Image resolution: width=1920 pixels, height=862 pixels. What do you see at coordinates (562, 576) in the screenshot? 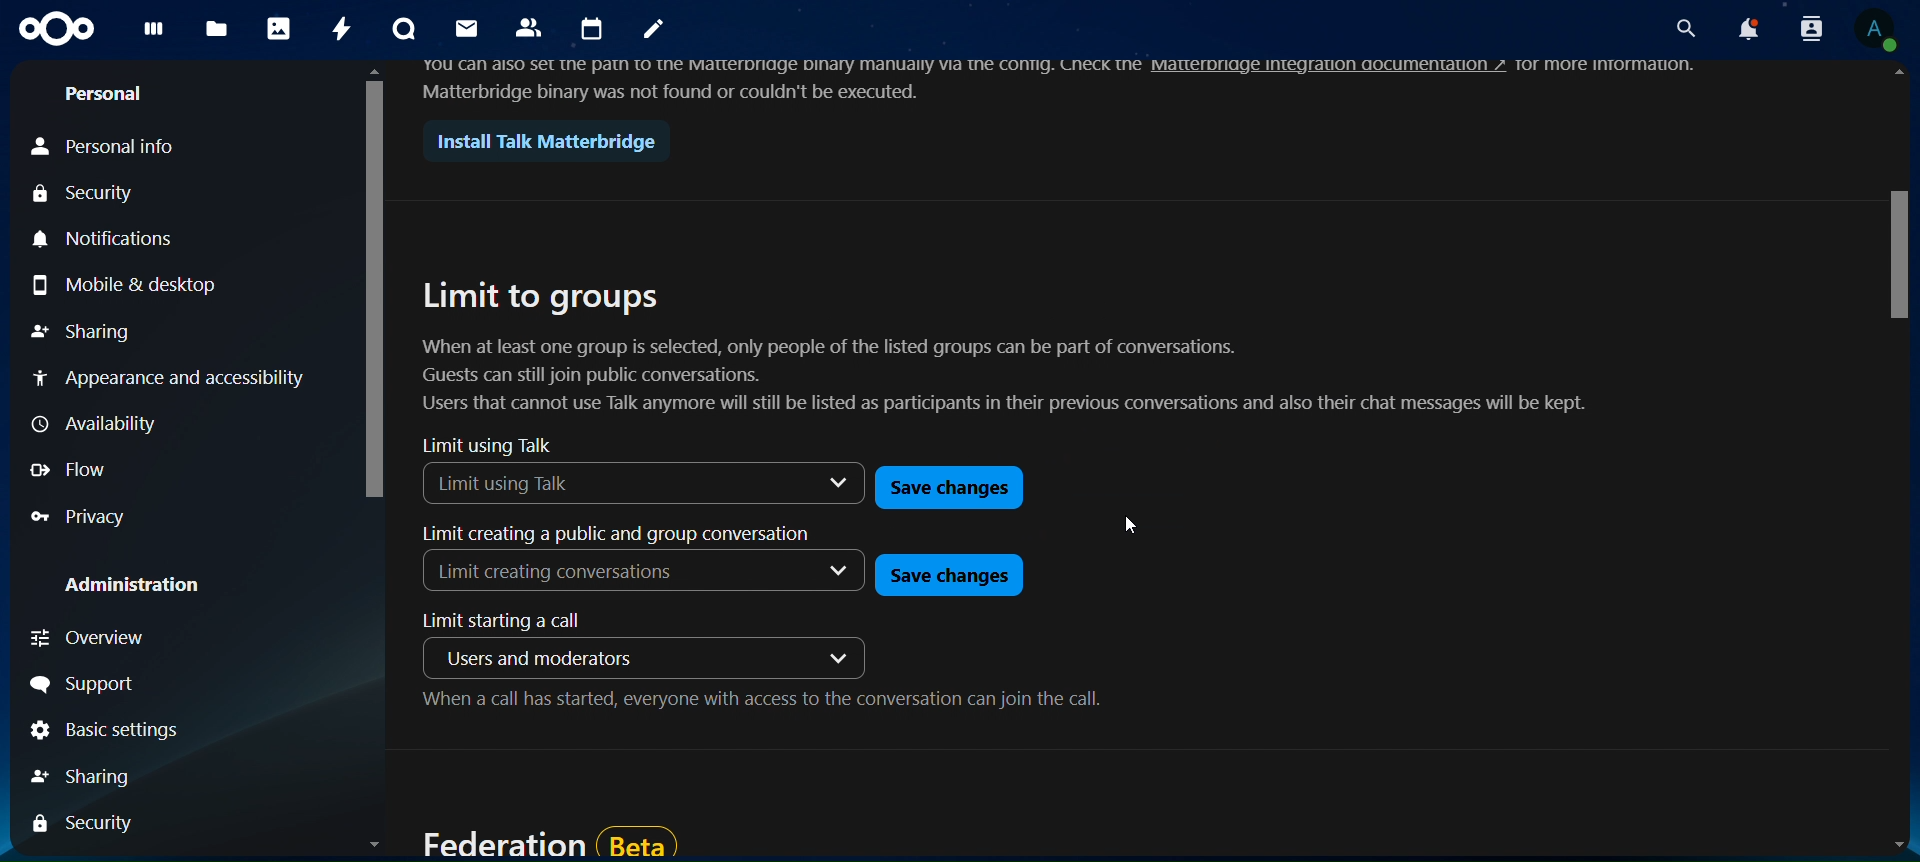
I see `Limit creating conversations selected` at bounding box center [562, 576].